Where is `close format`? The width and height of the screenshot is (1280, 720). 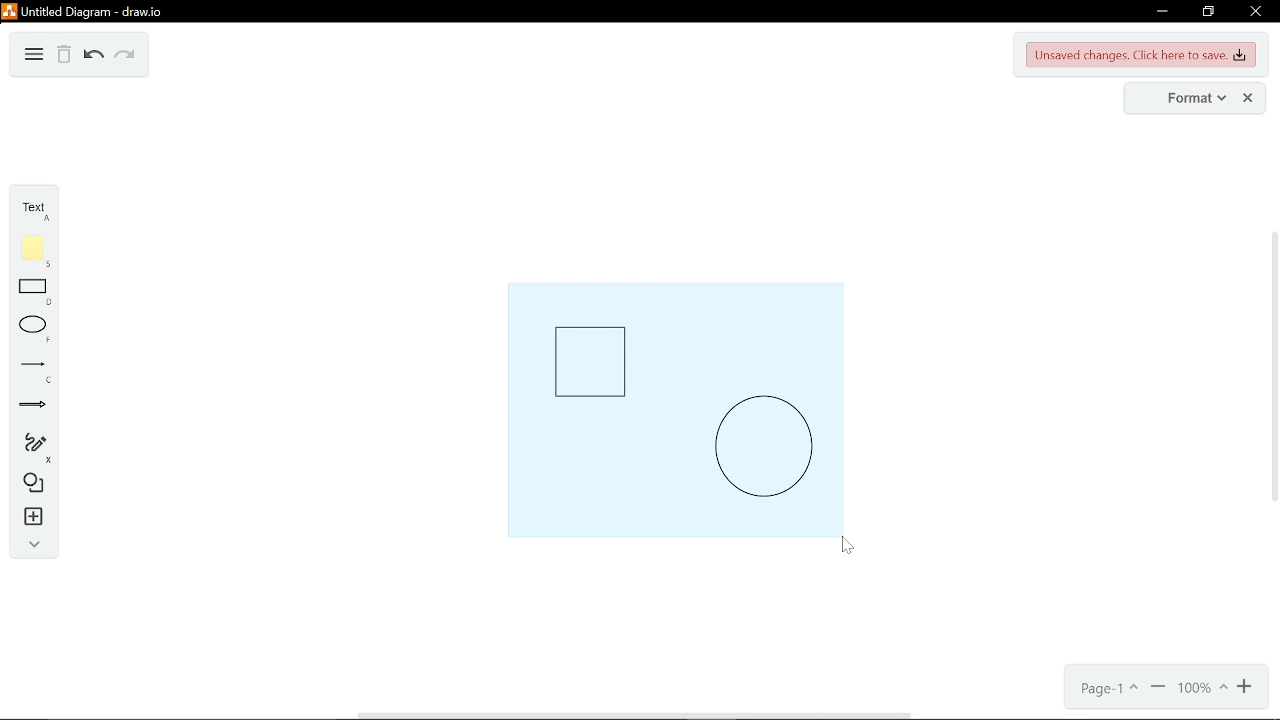 close format is located at coordinates (1247, 98).